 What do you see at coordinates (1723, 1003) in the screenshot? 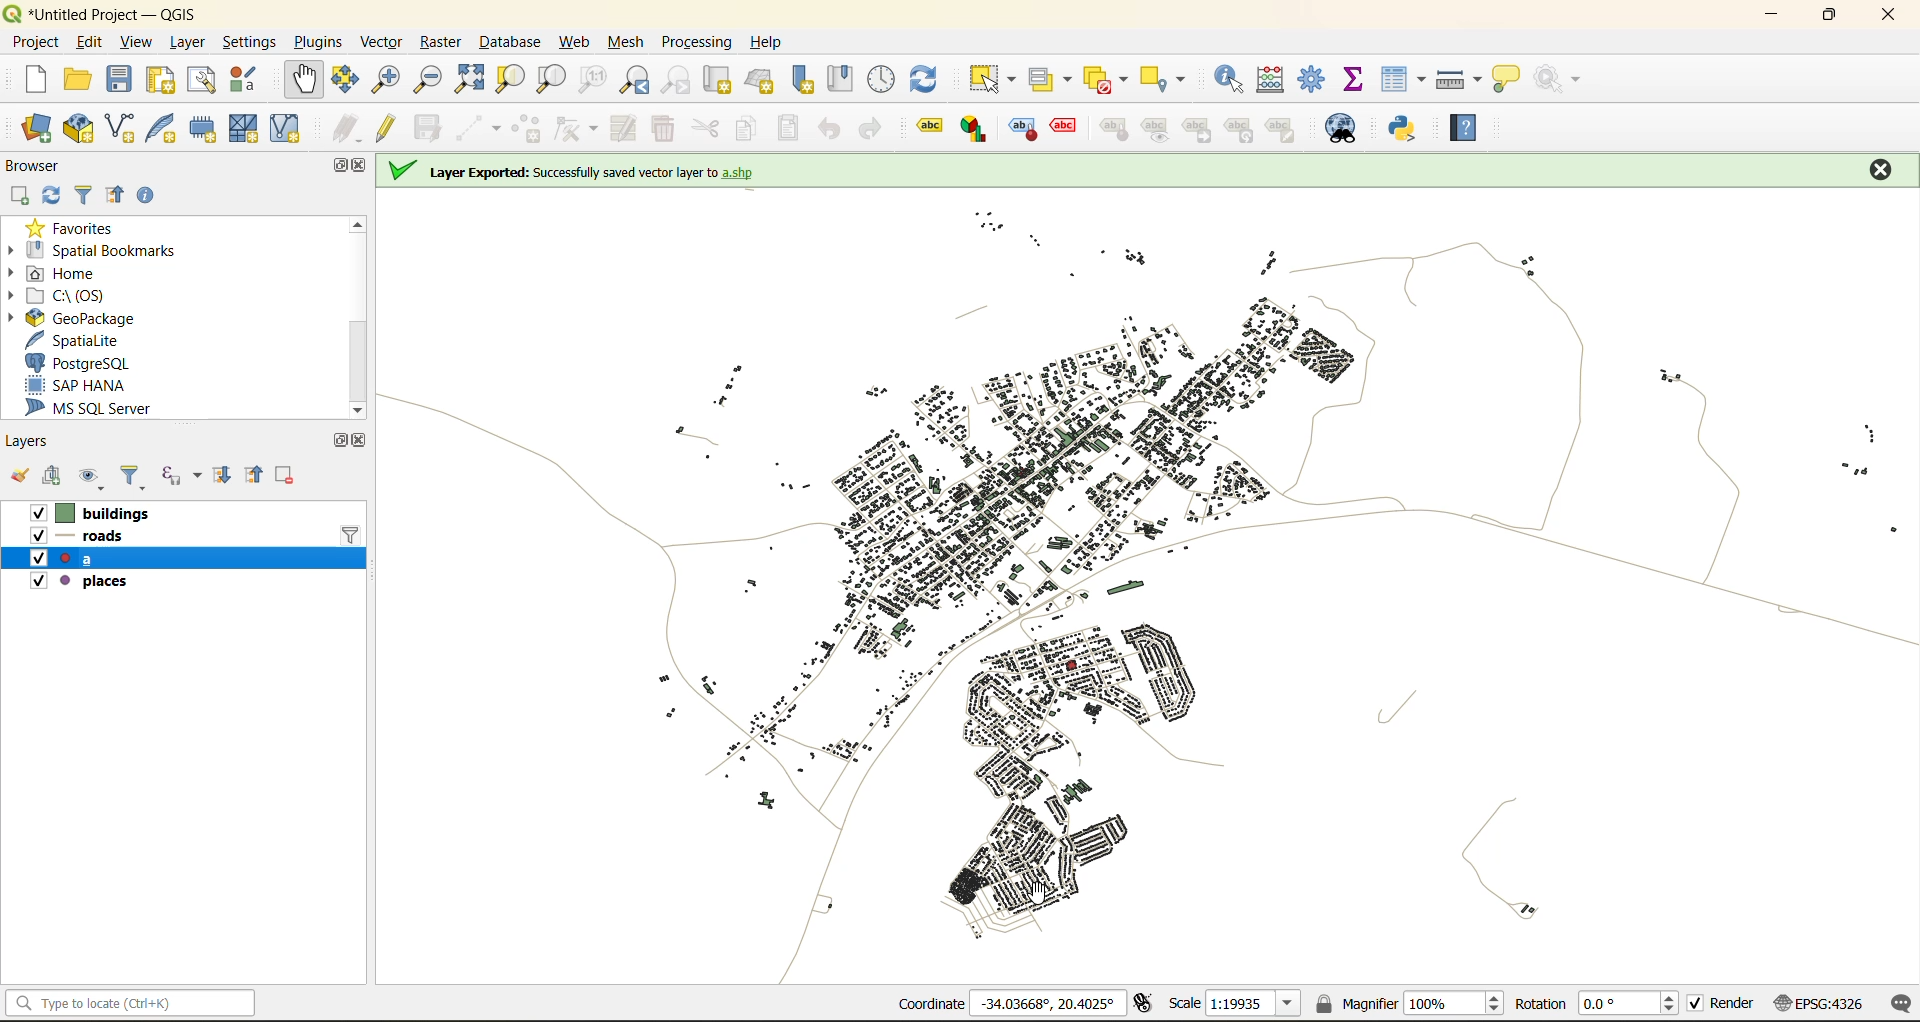
I see `render` at bounding box center [1723, 1003].